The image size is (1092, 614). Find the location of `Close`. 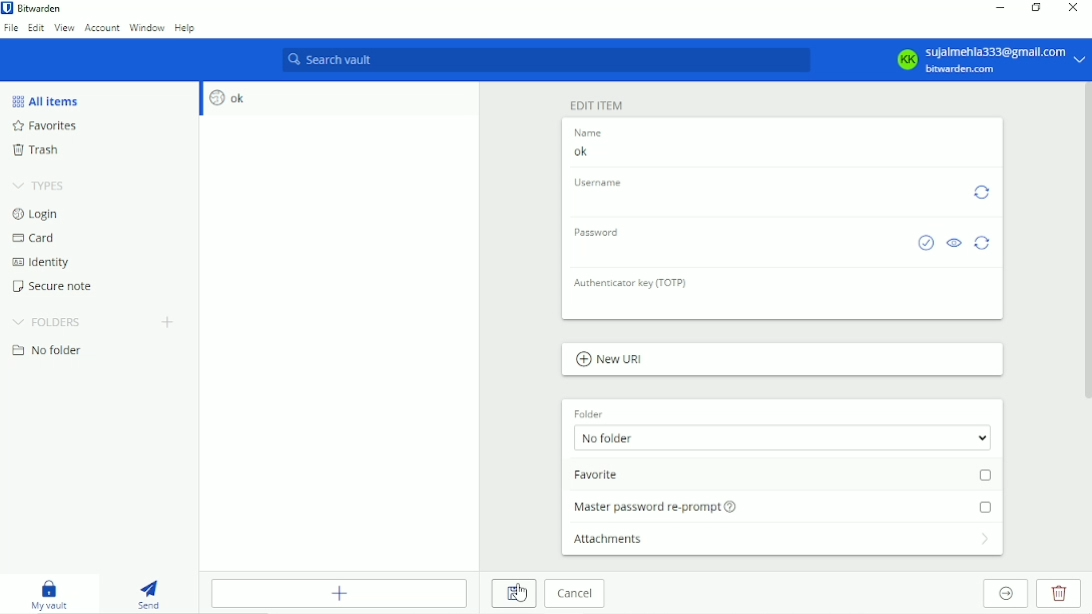

Close is located at coordinates (1076, 9).